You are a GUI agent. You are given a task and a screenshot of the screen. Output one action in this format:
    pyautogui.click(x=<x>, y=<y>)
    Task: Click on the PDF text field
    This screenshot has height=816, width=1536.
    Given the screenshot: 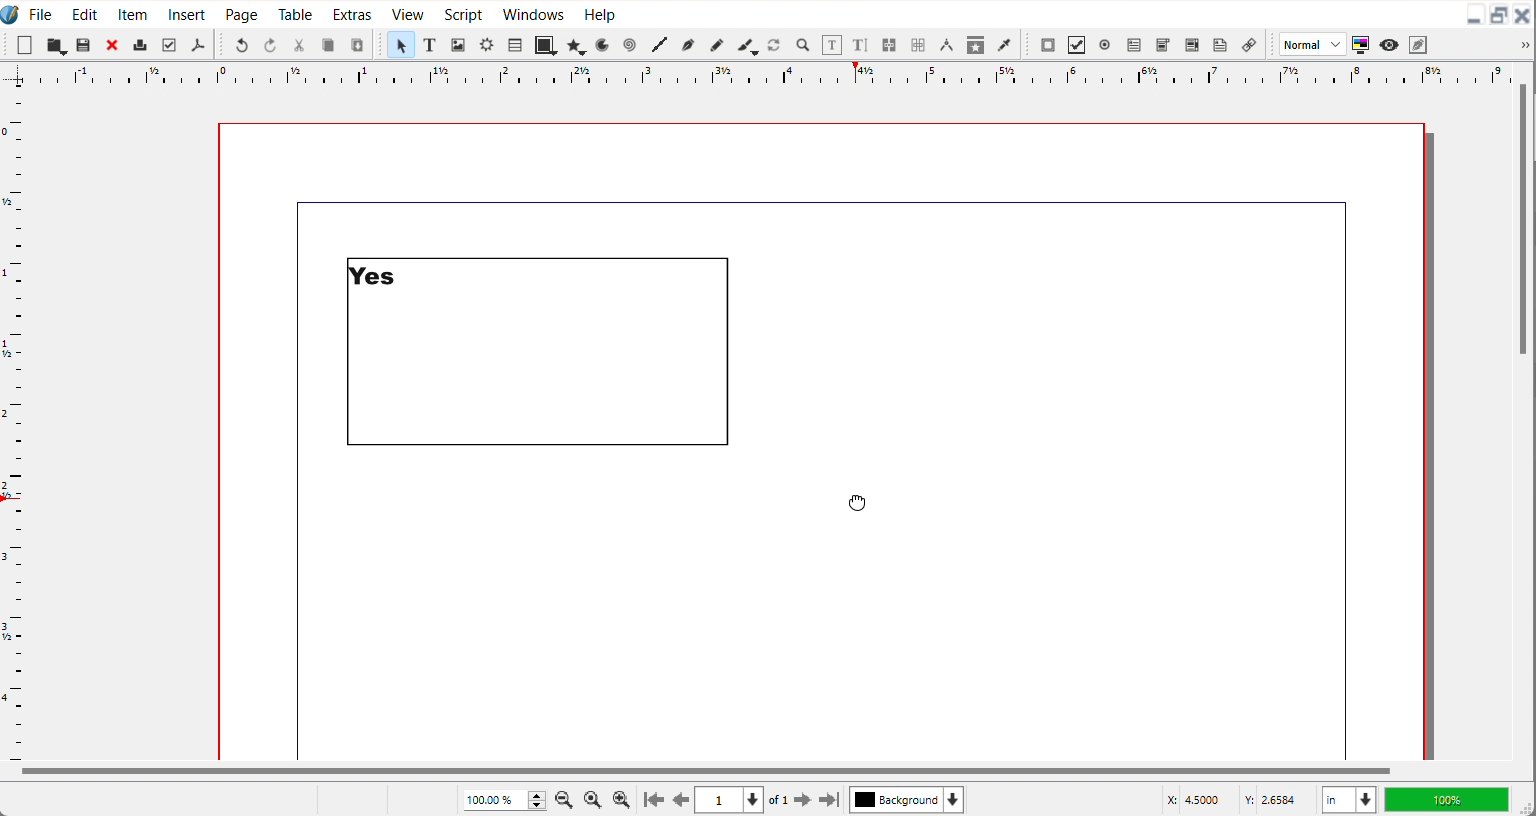 What is the action you would take?
    pyautogui.click(x=1133, y=46)
    